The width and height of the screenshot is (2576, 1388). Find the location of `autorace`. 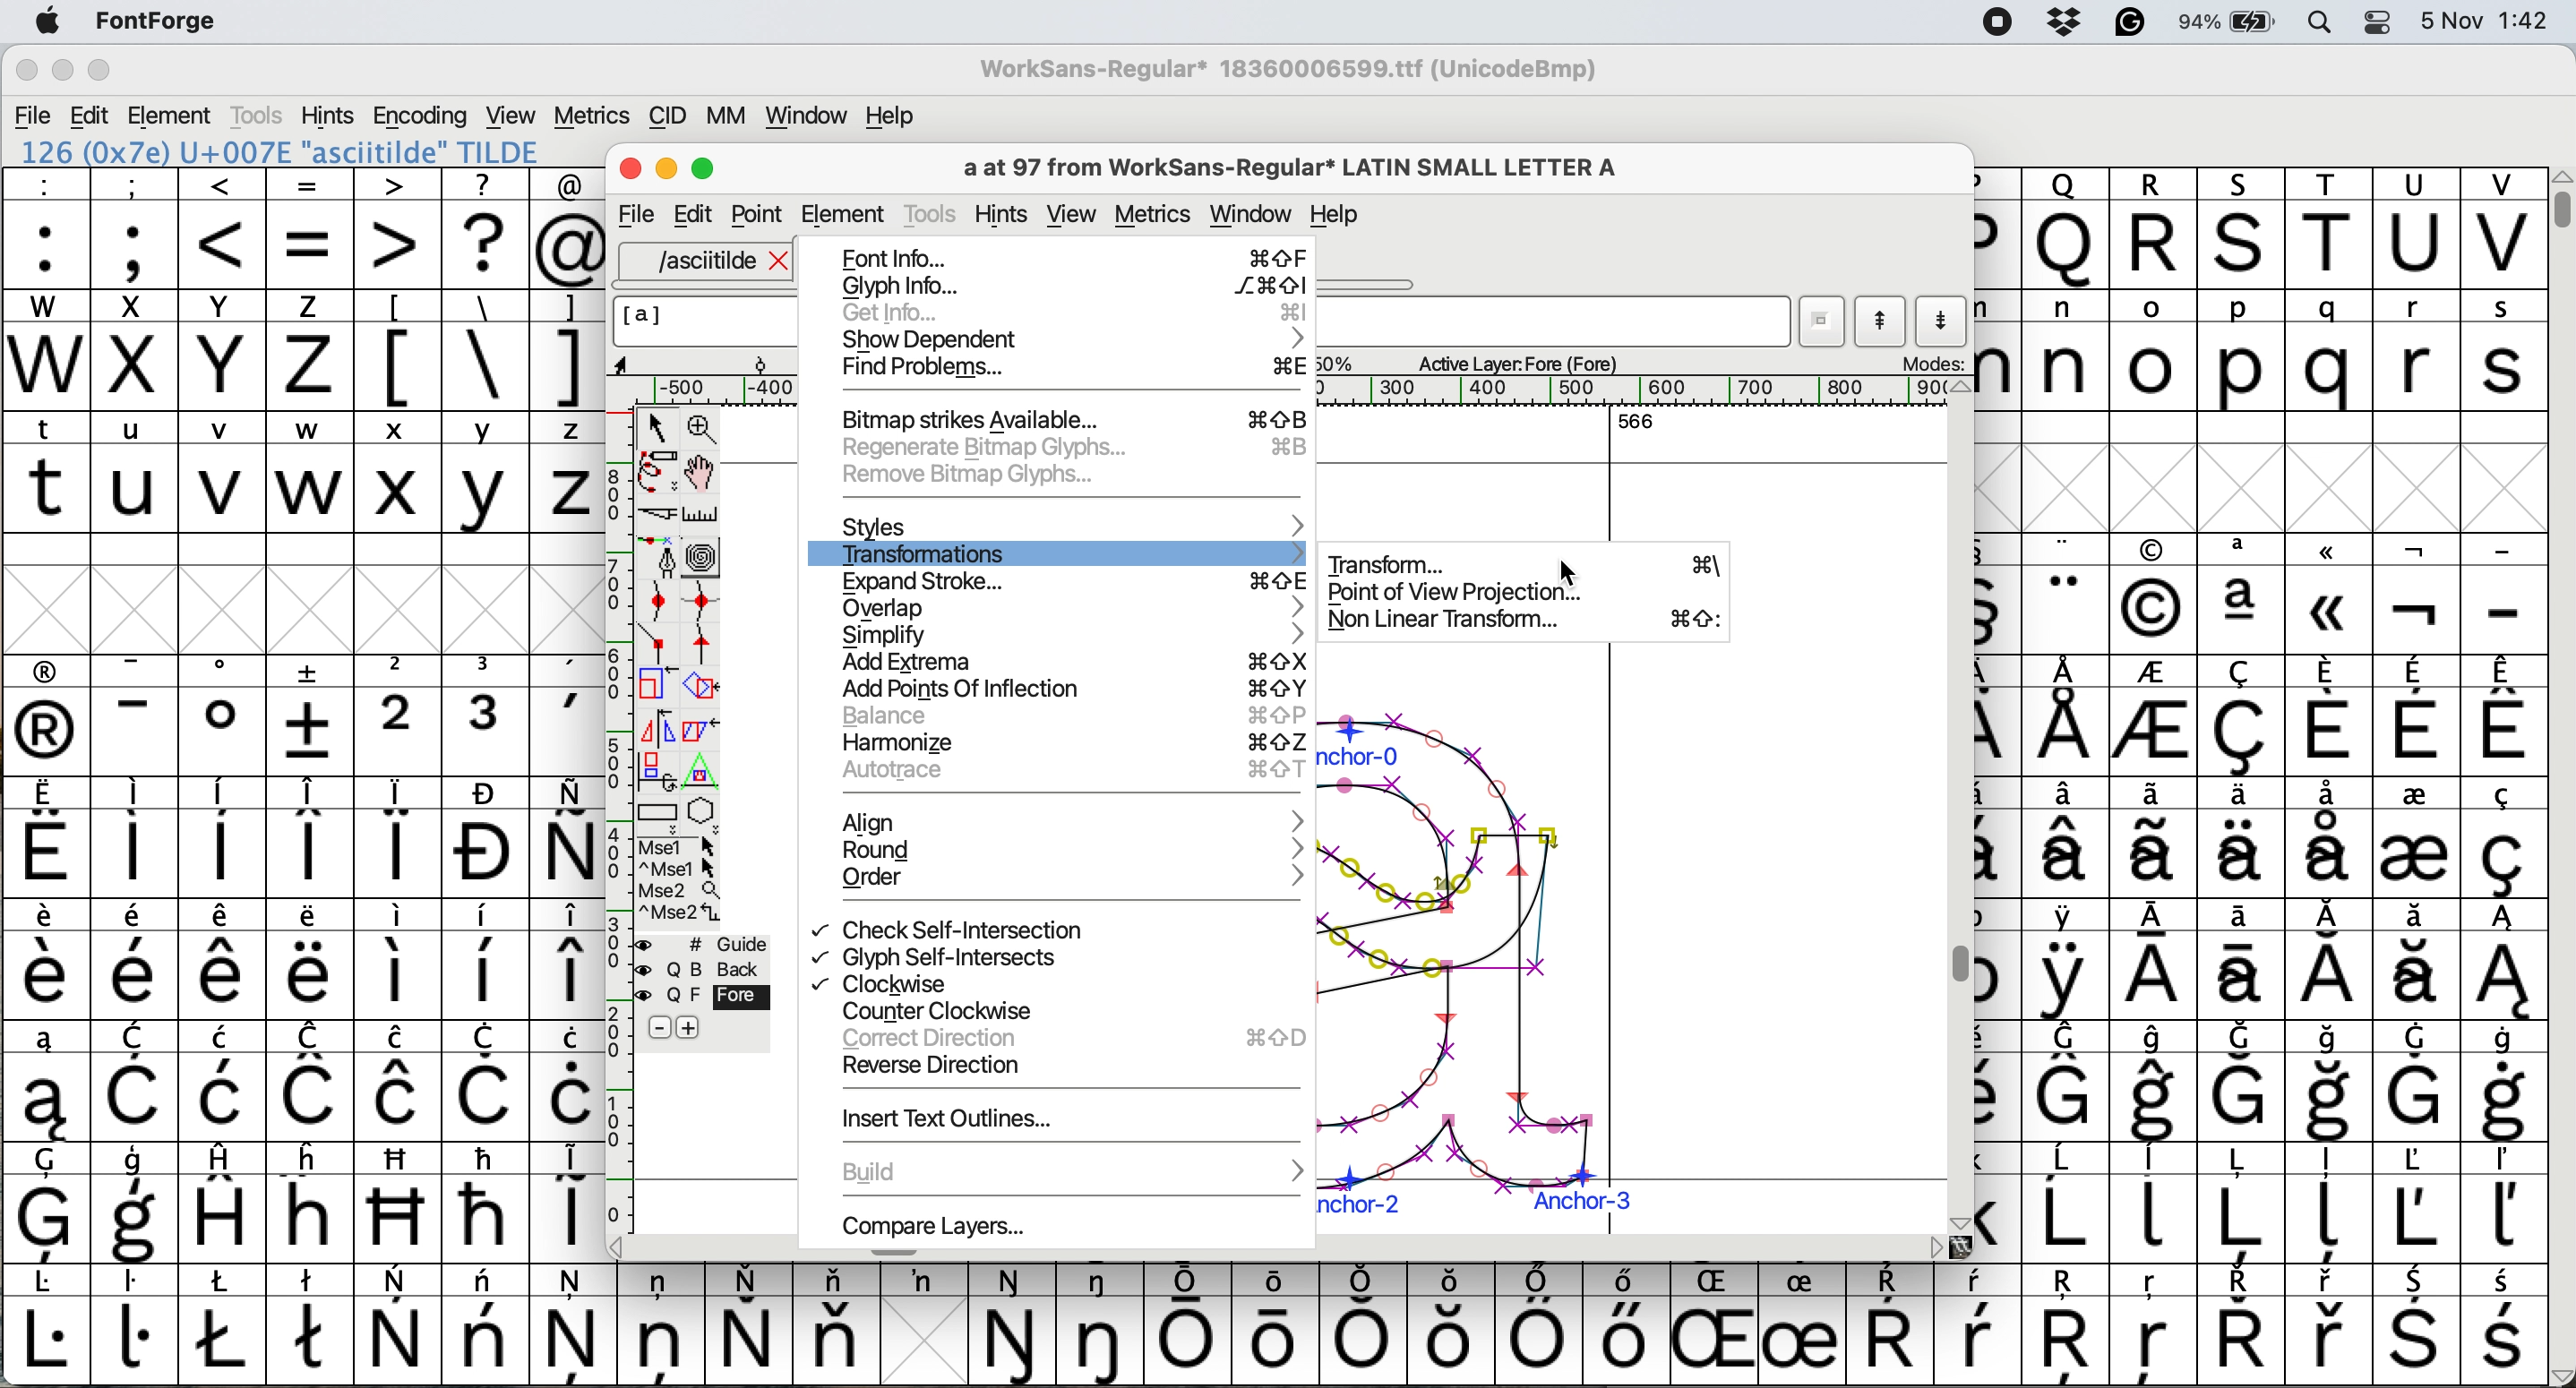

autorace is located at coordinates (1066, 774).